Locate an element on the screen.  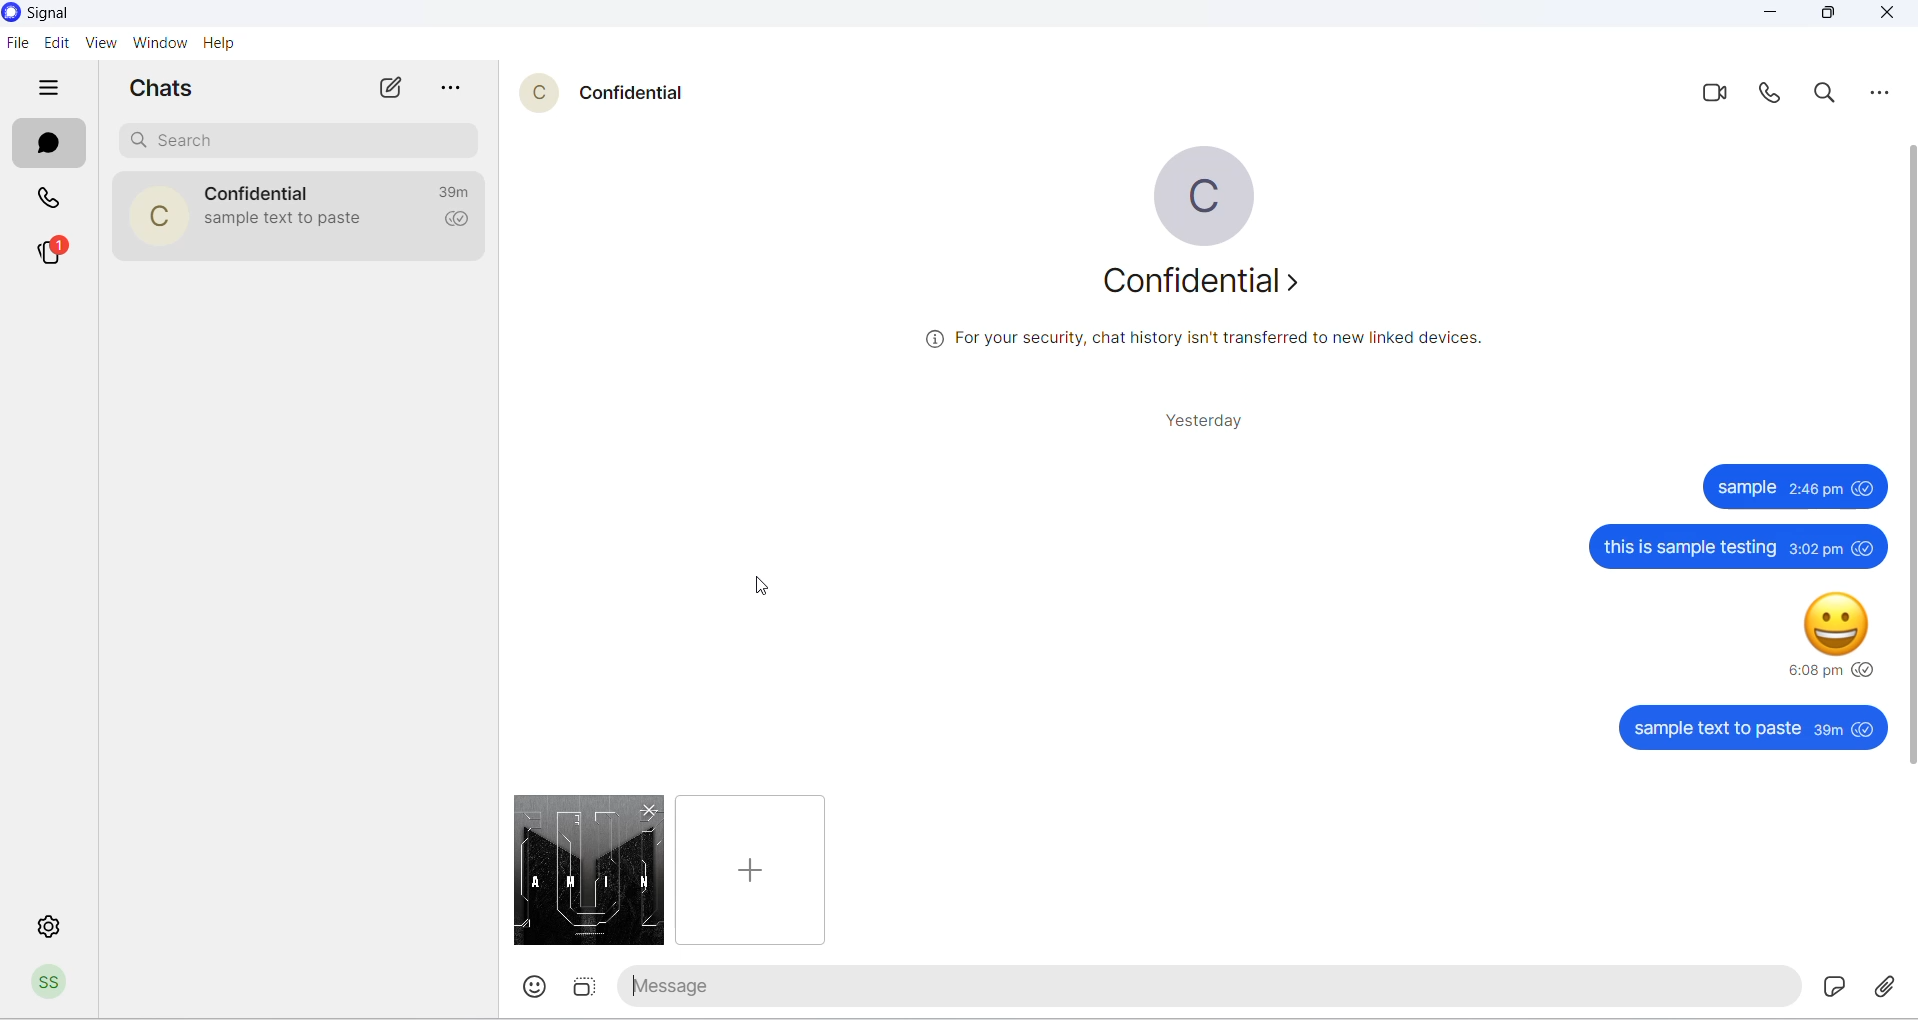
voice call is located at coordinates (1774, 98).